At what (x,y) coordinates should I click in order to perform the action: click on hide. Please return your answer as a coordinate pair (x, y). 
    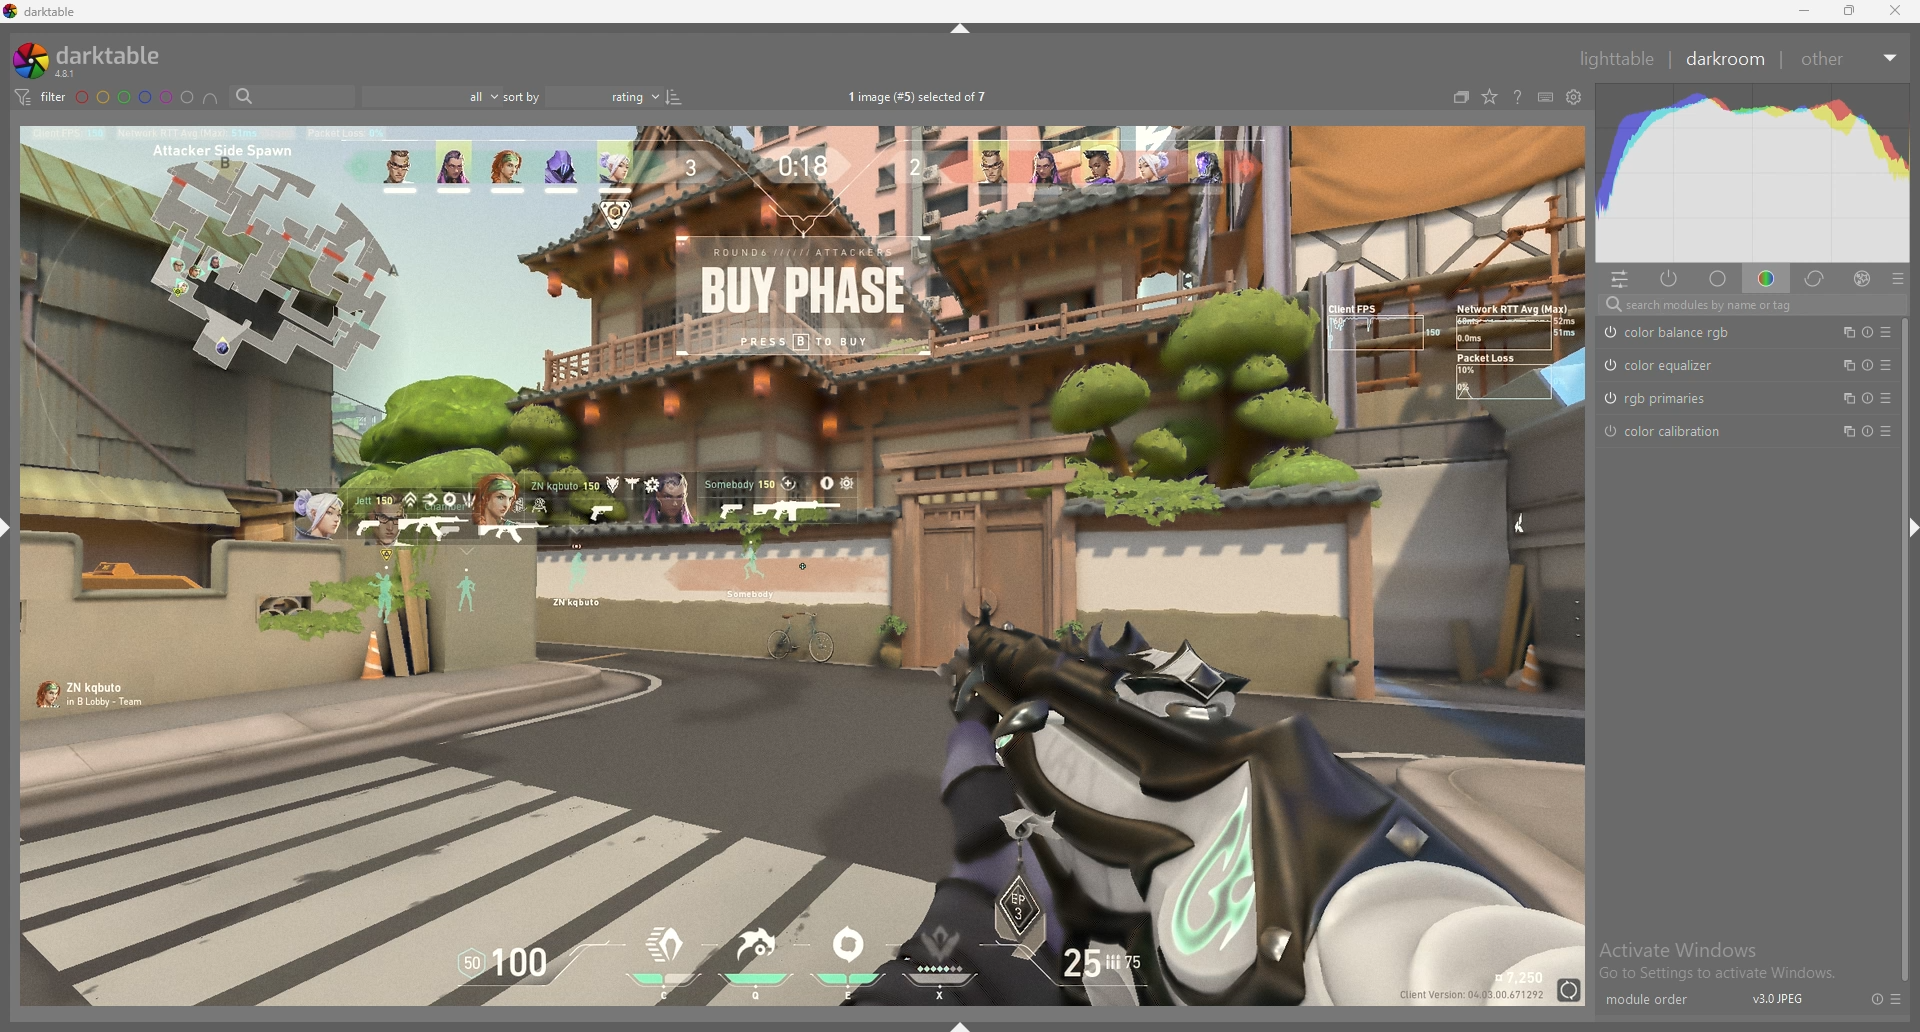
    Looking at the image, I should click on (1902, 525).